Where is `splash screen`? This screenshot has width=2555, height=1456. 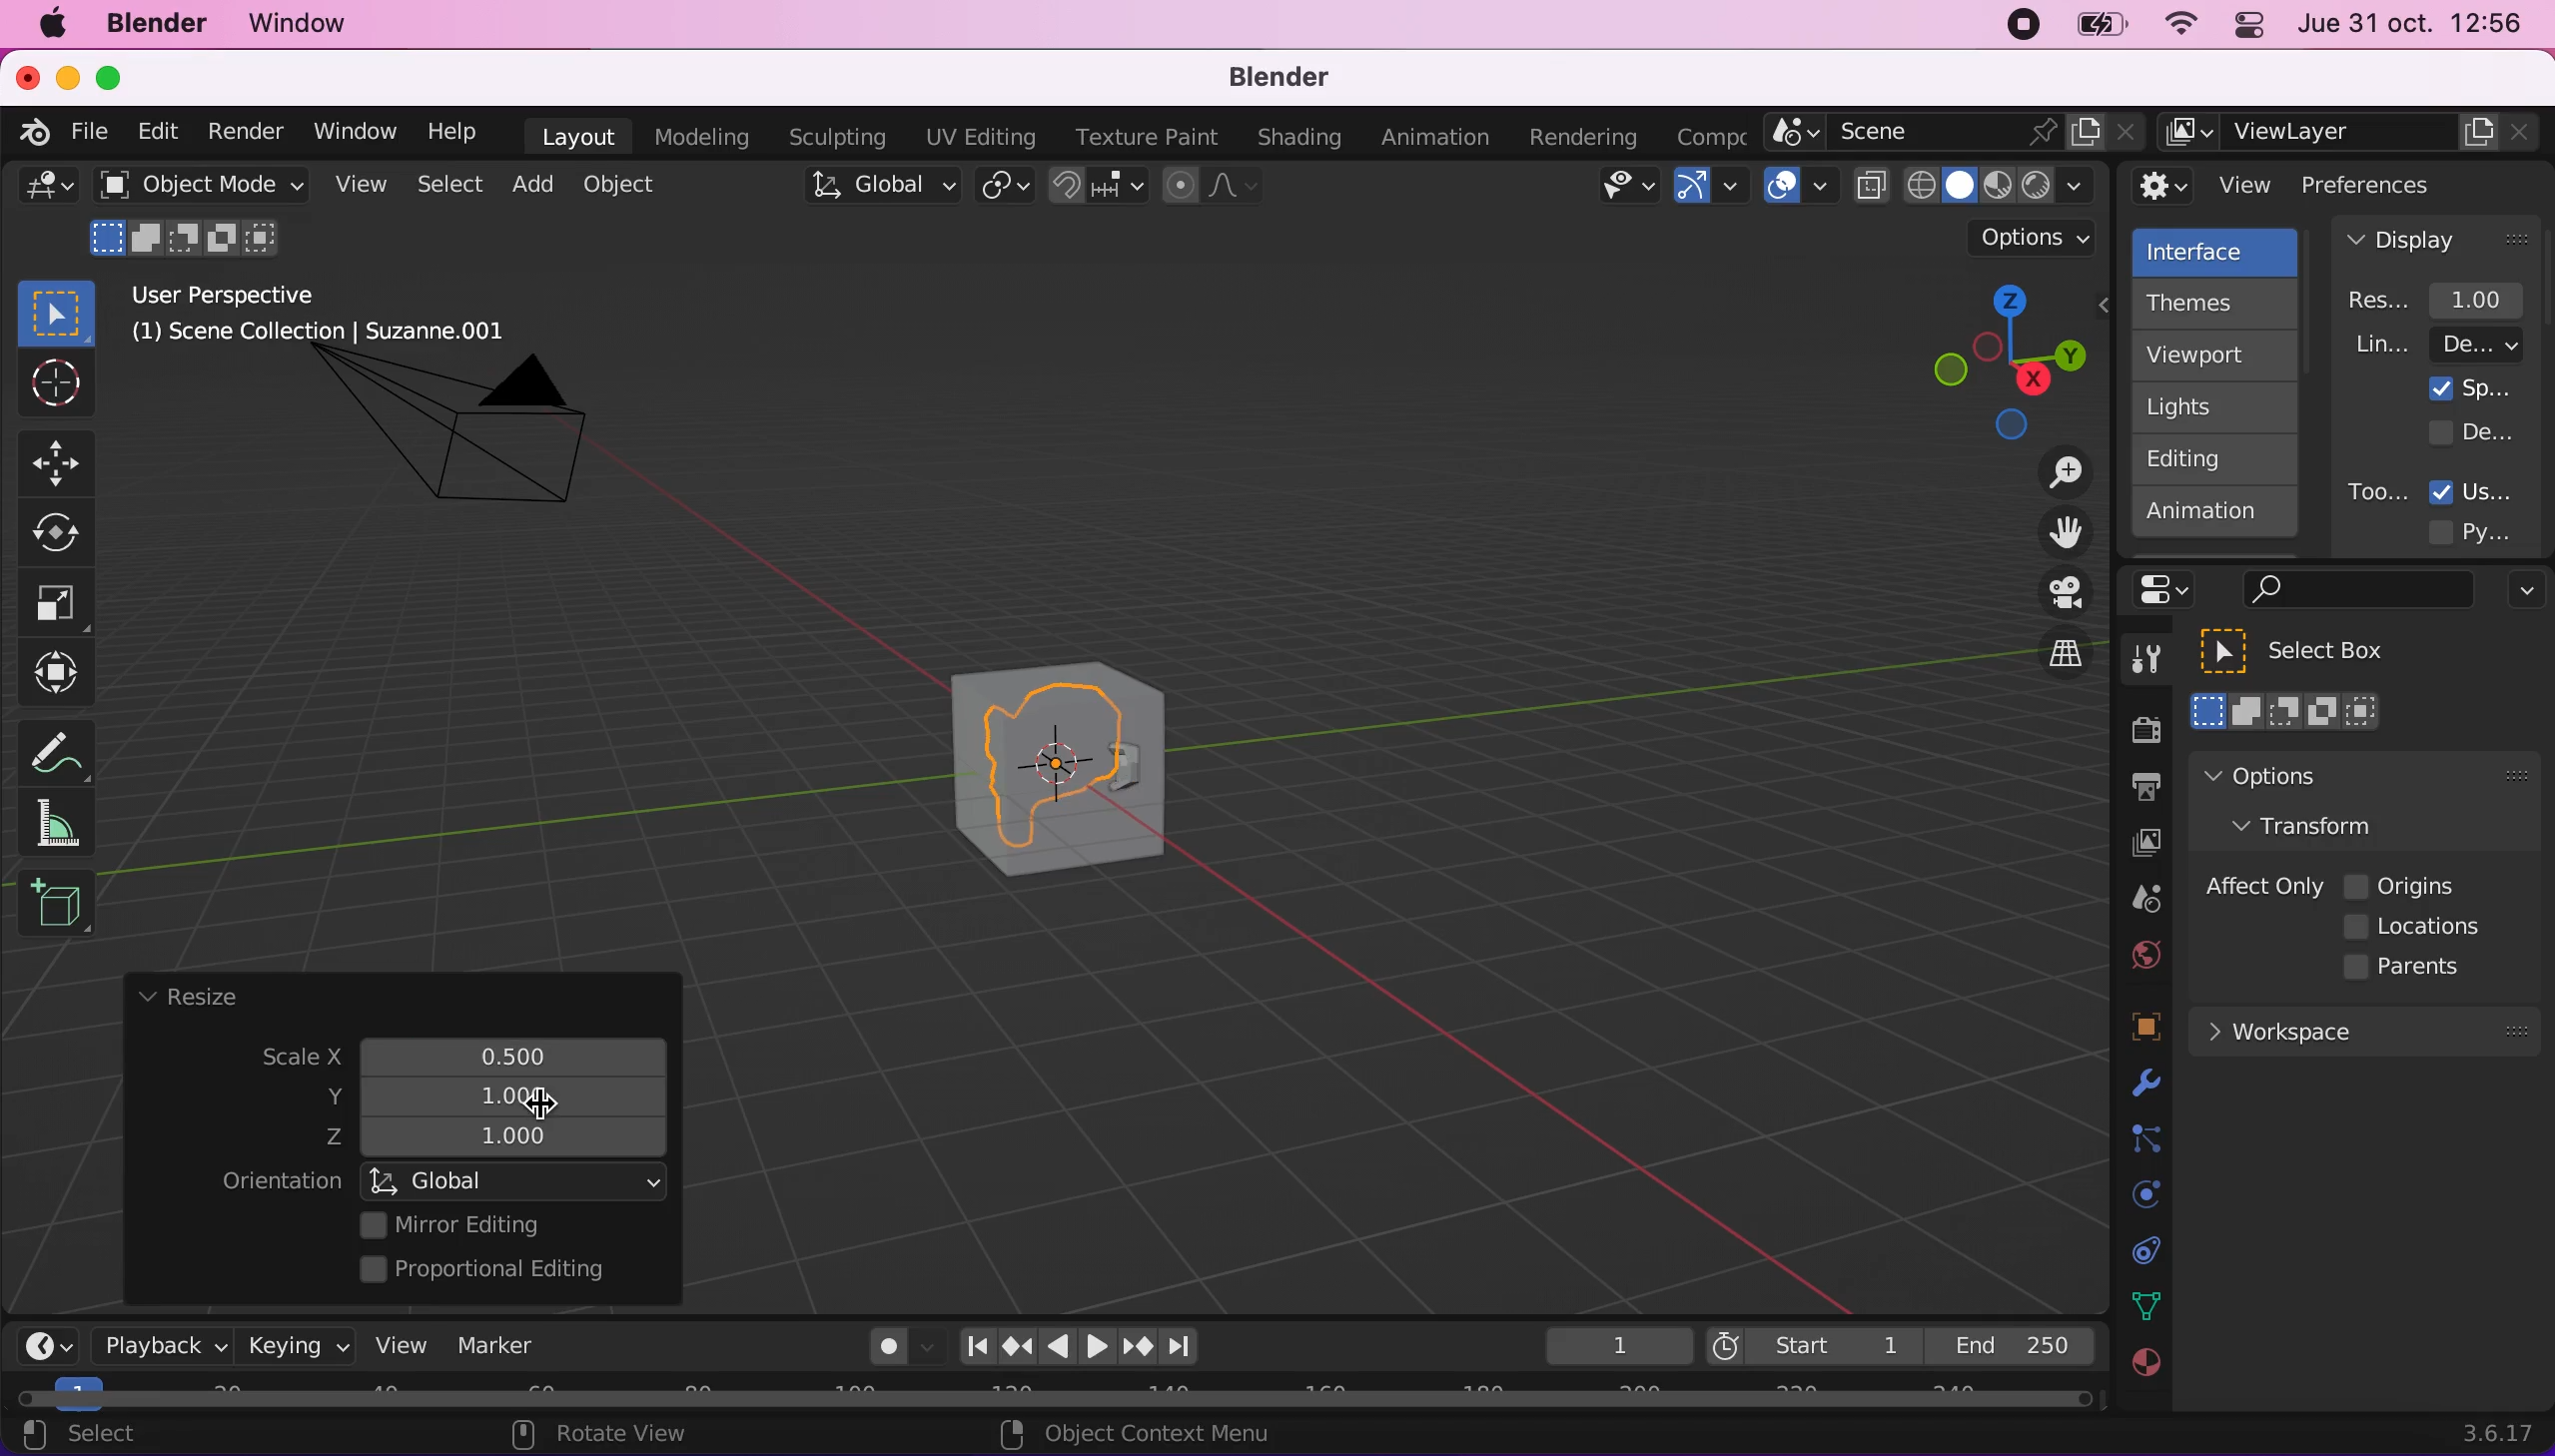 splash screen is located at coordinates (2471, 388).